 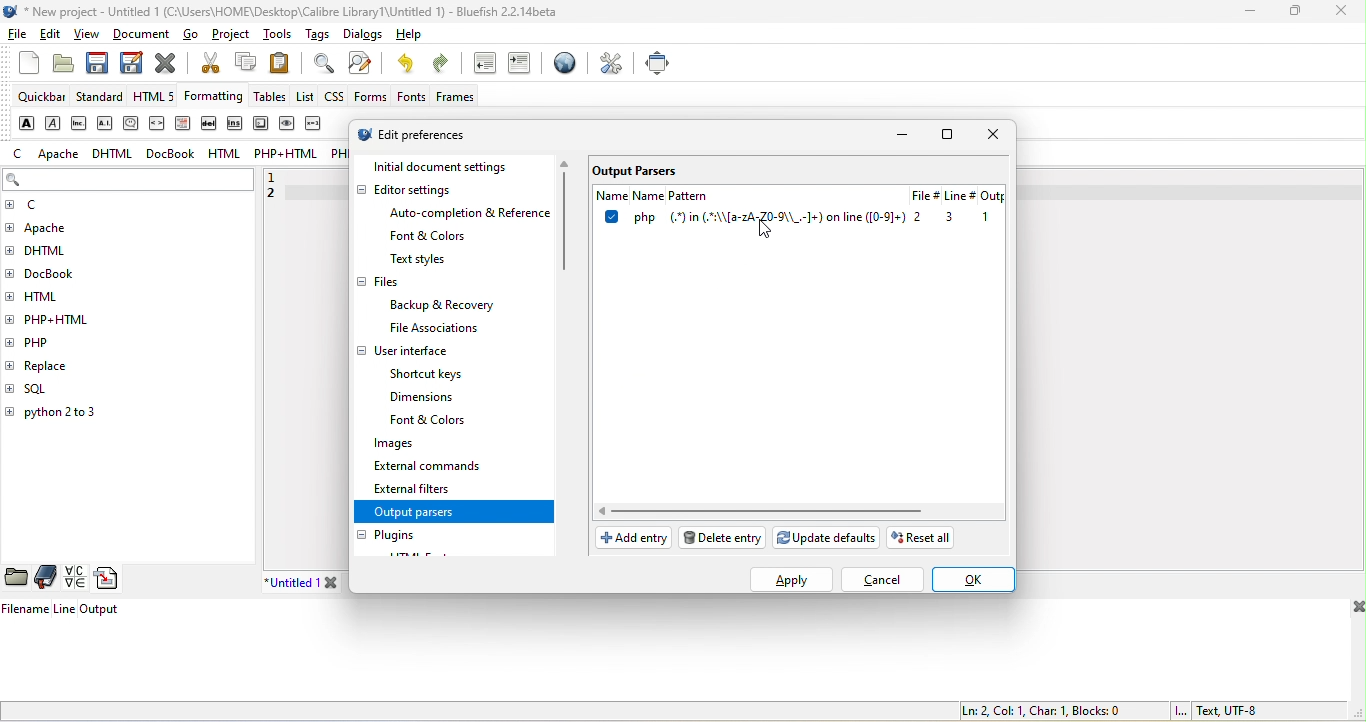 What do you see at coordinates (415, 489) in the screenshot?
I see `external filters` at bounding box center [415, 489].